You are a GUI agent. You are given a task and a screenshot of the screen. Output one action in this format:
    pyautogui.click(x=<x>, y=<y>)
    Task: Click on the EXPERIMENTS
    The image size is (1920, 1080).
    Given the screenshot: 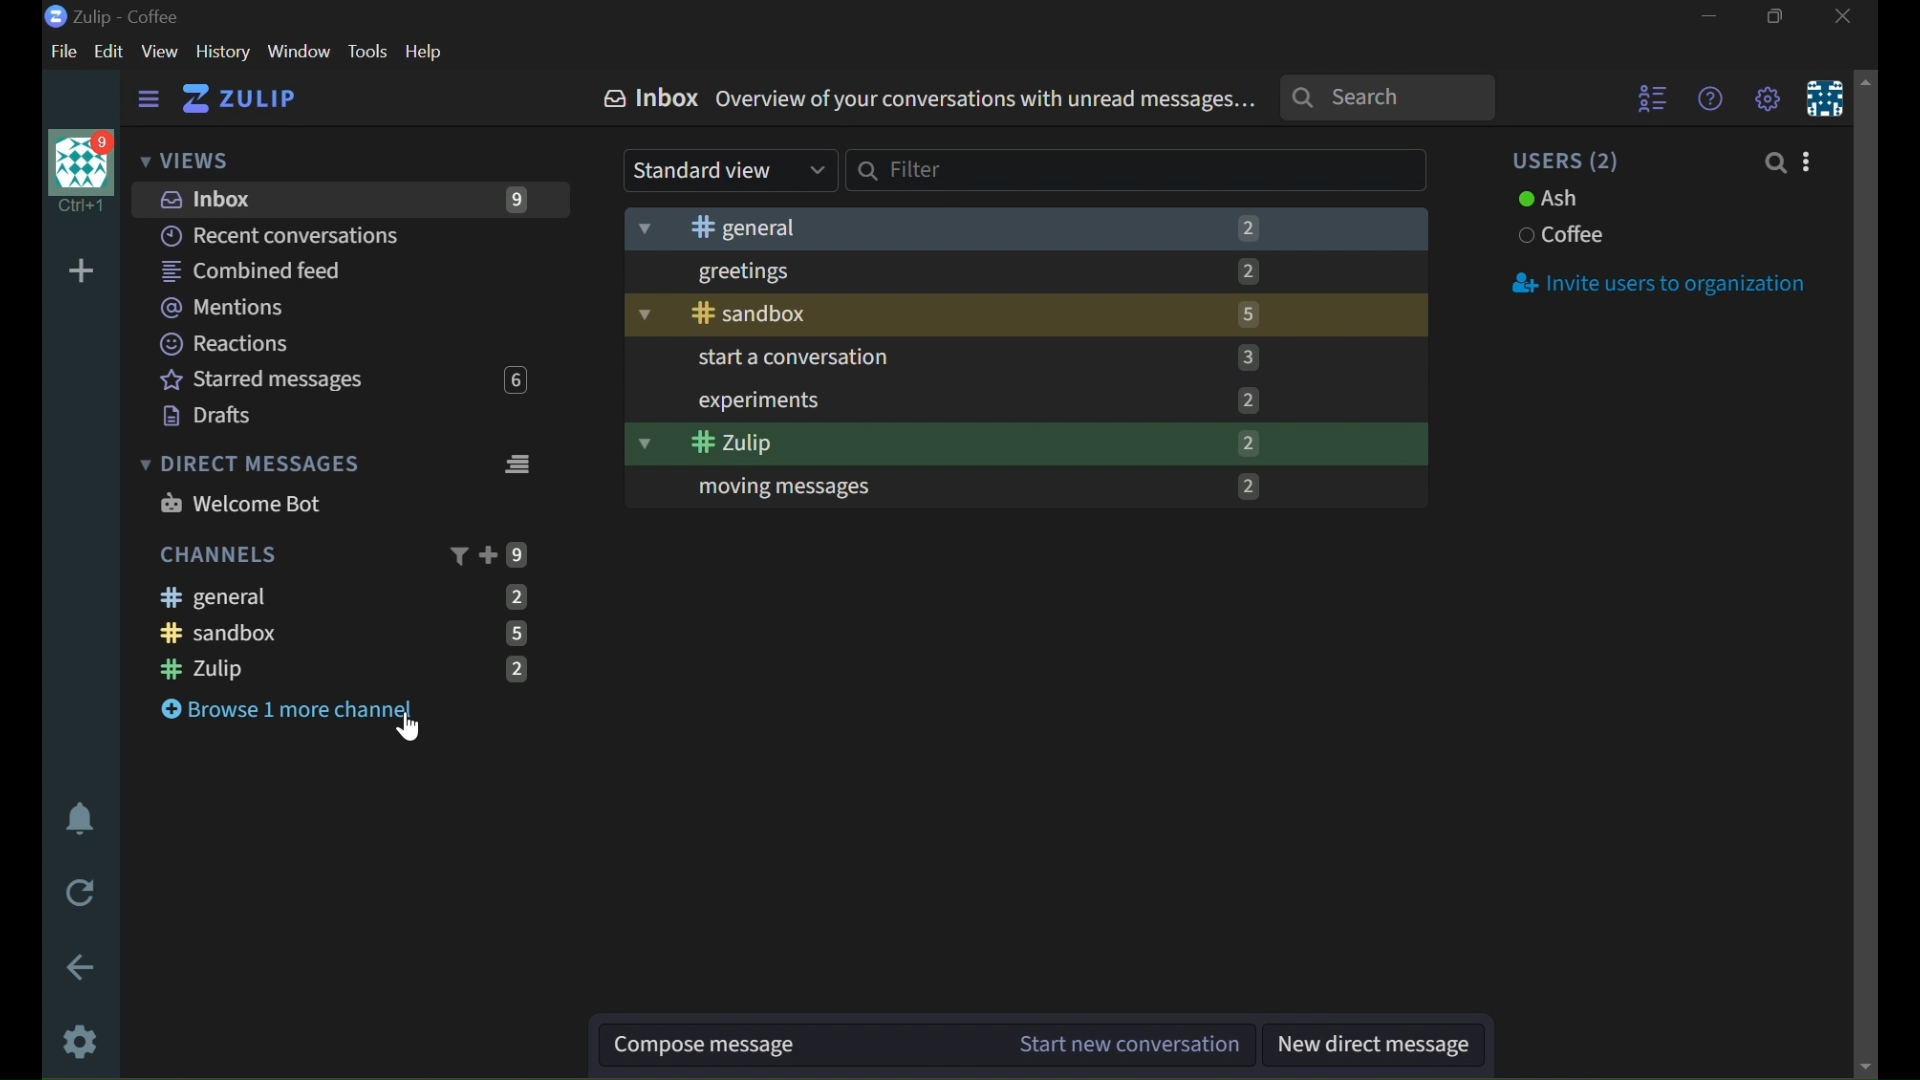 What is the action you would take?
    pyautogui.click(x=1027, y=400)
    